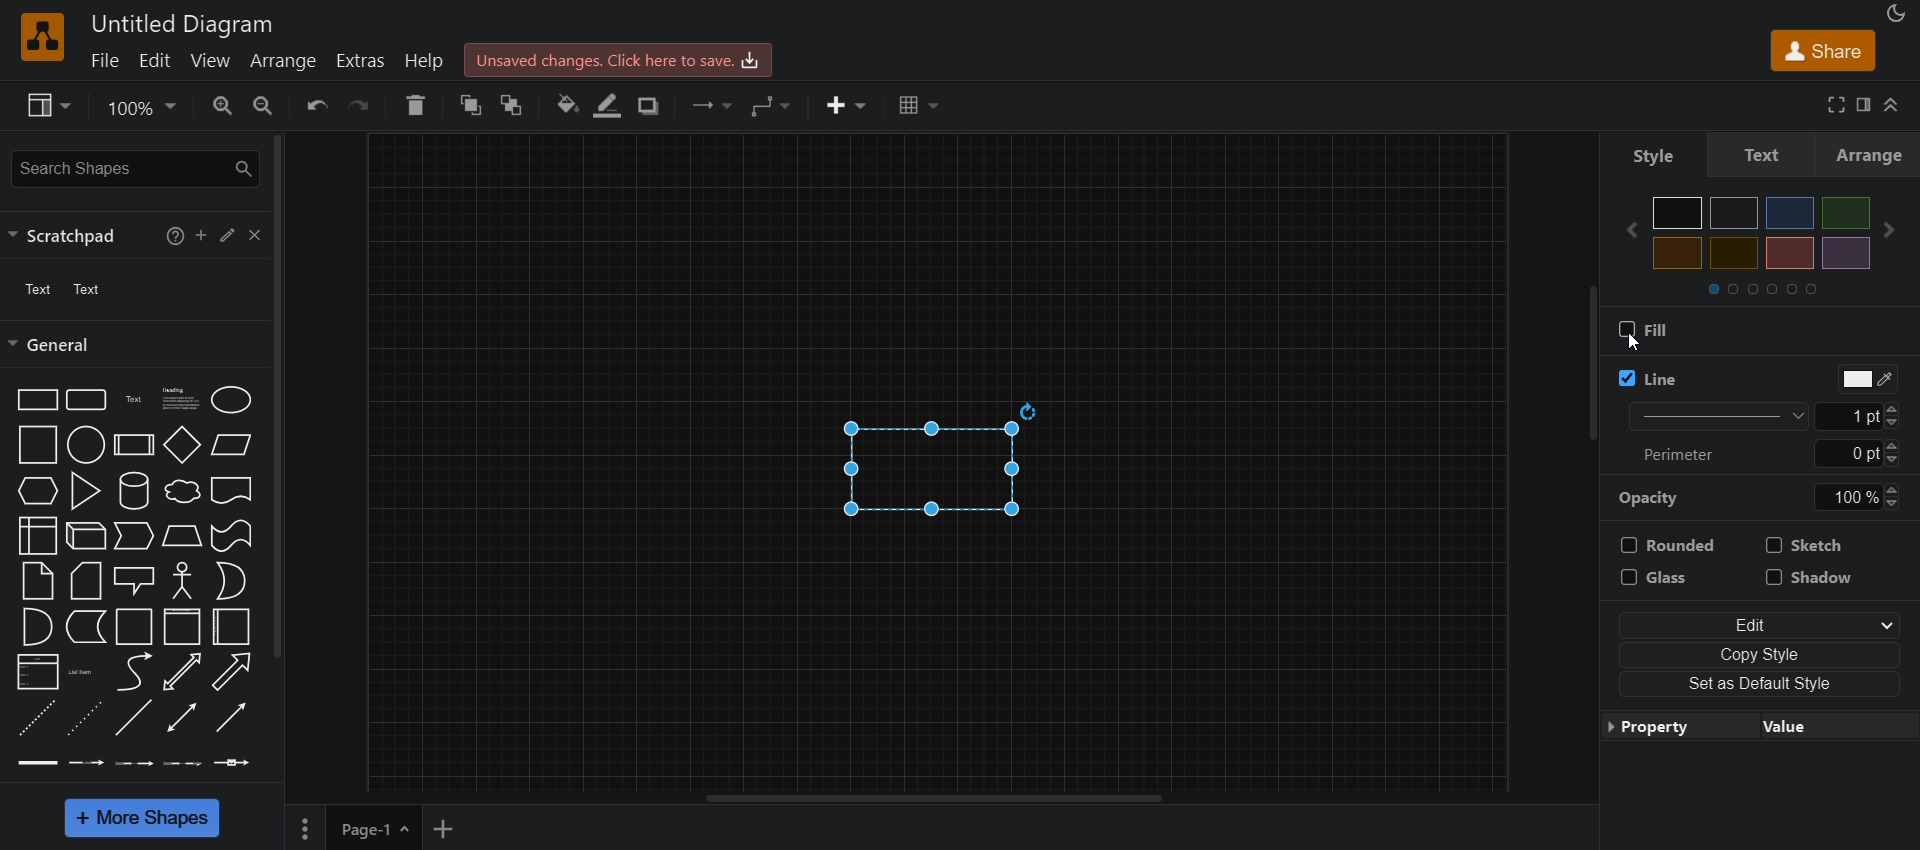 Image resolution: width=1920 pixels, height=850 pixels. Describe the element at coordinates (304, 829) in the screenshot. I see `options` at that location.